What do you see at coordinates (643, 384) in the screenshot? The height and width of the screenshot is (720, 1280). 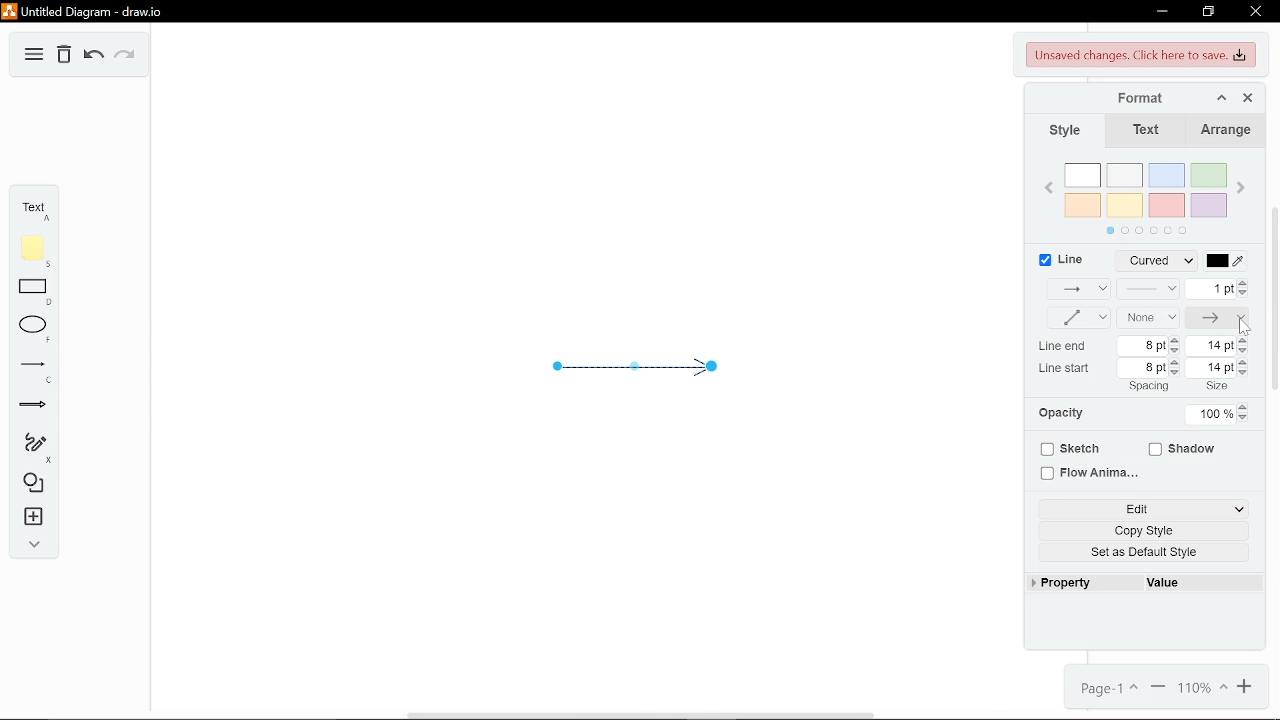 I see `Current arrow diagram` at bounding box center [643, 384].